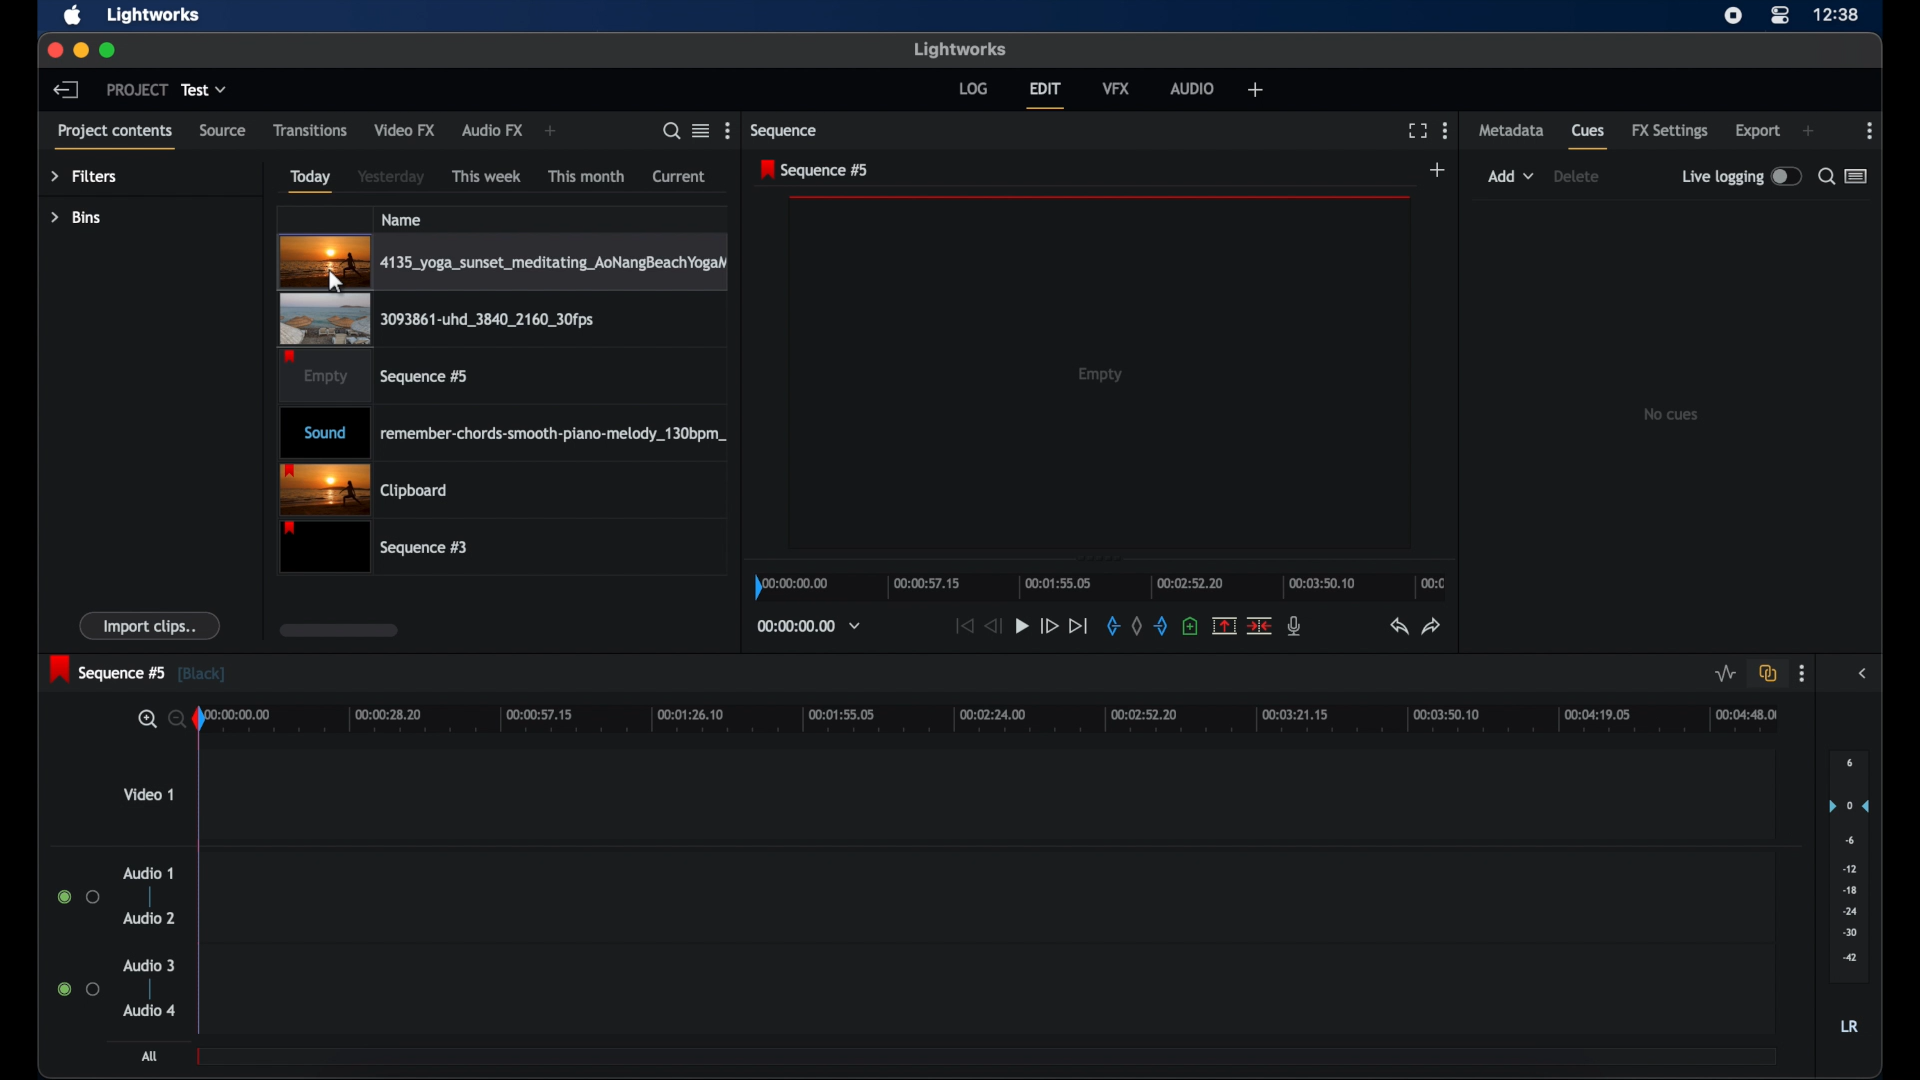 This screenshot has width=1920, height=1080. What do you see at coordinates (146, 966) in the screenshot?
I see `audio 3` at bounding box center [146, 966].